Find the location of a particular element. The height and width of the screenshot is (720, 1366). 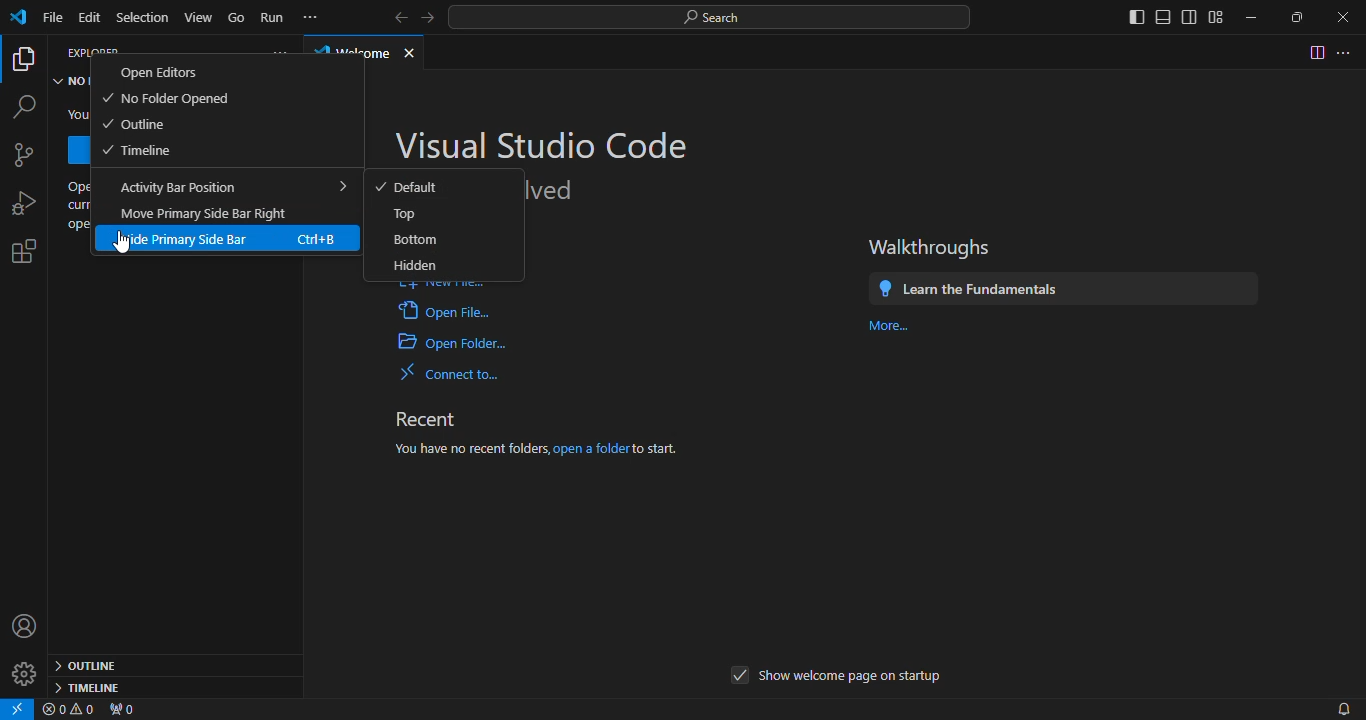

Hide Primary Side Bar is located at coordinates (220, 239).